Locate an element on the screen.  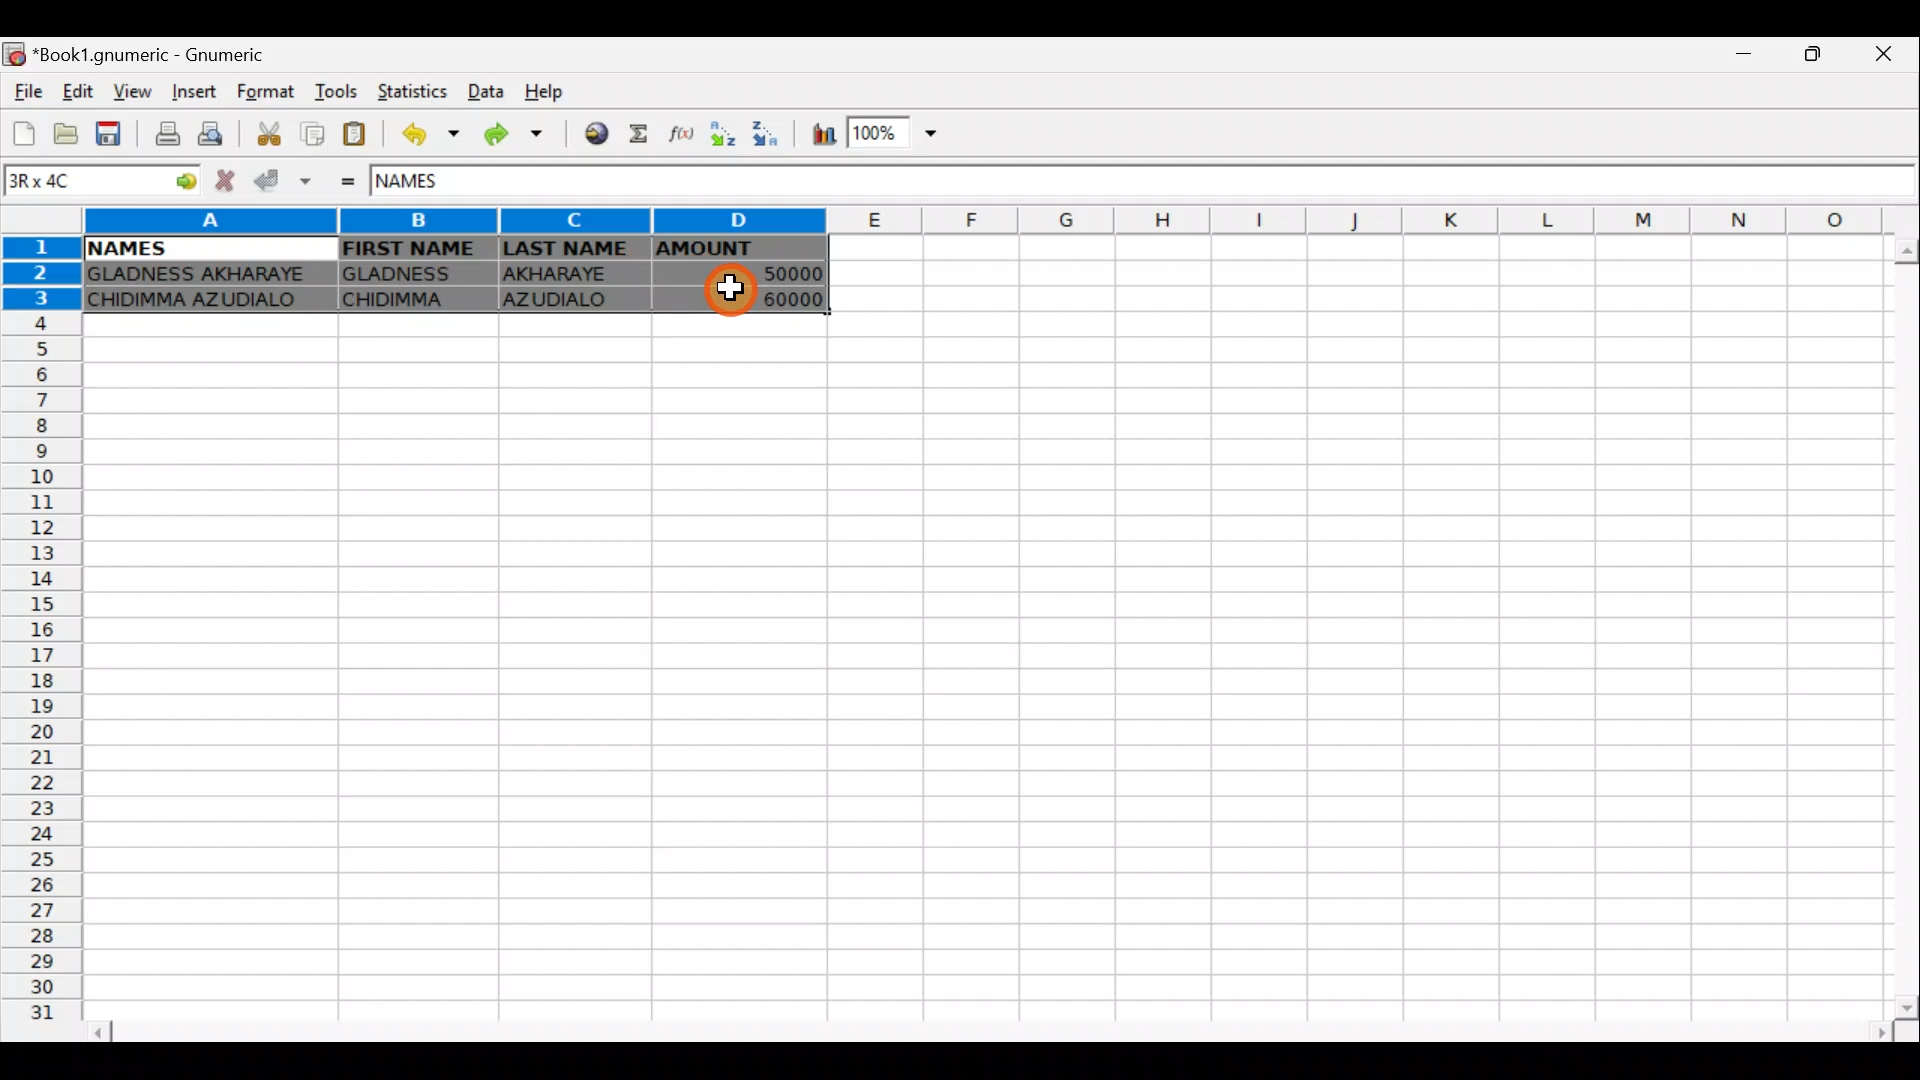
Gnumeric logo is located at coordinates (16, 56).